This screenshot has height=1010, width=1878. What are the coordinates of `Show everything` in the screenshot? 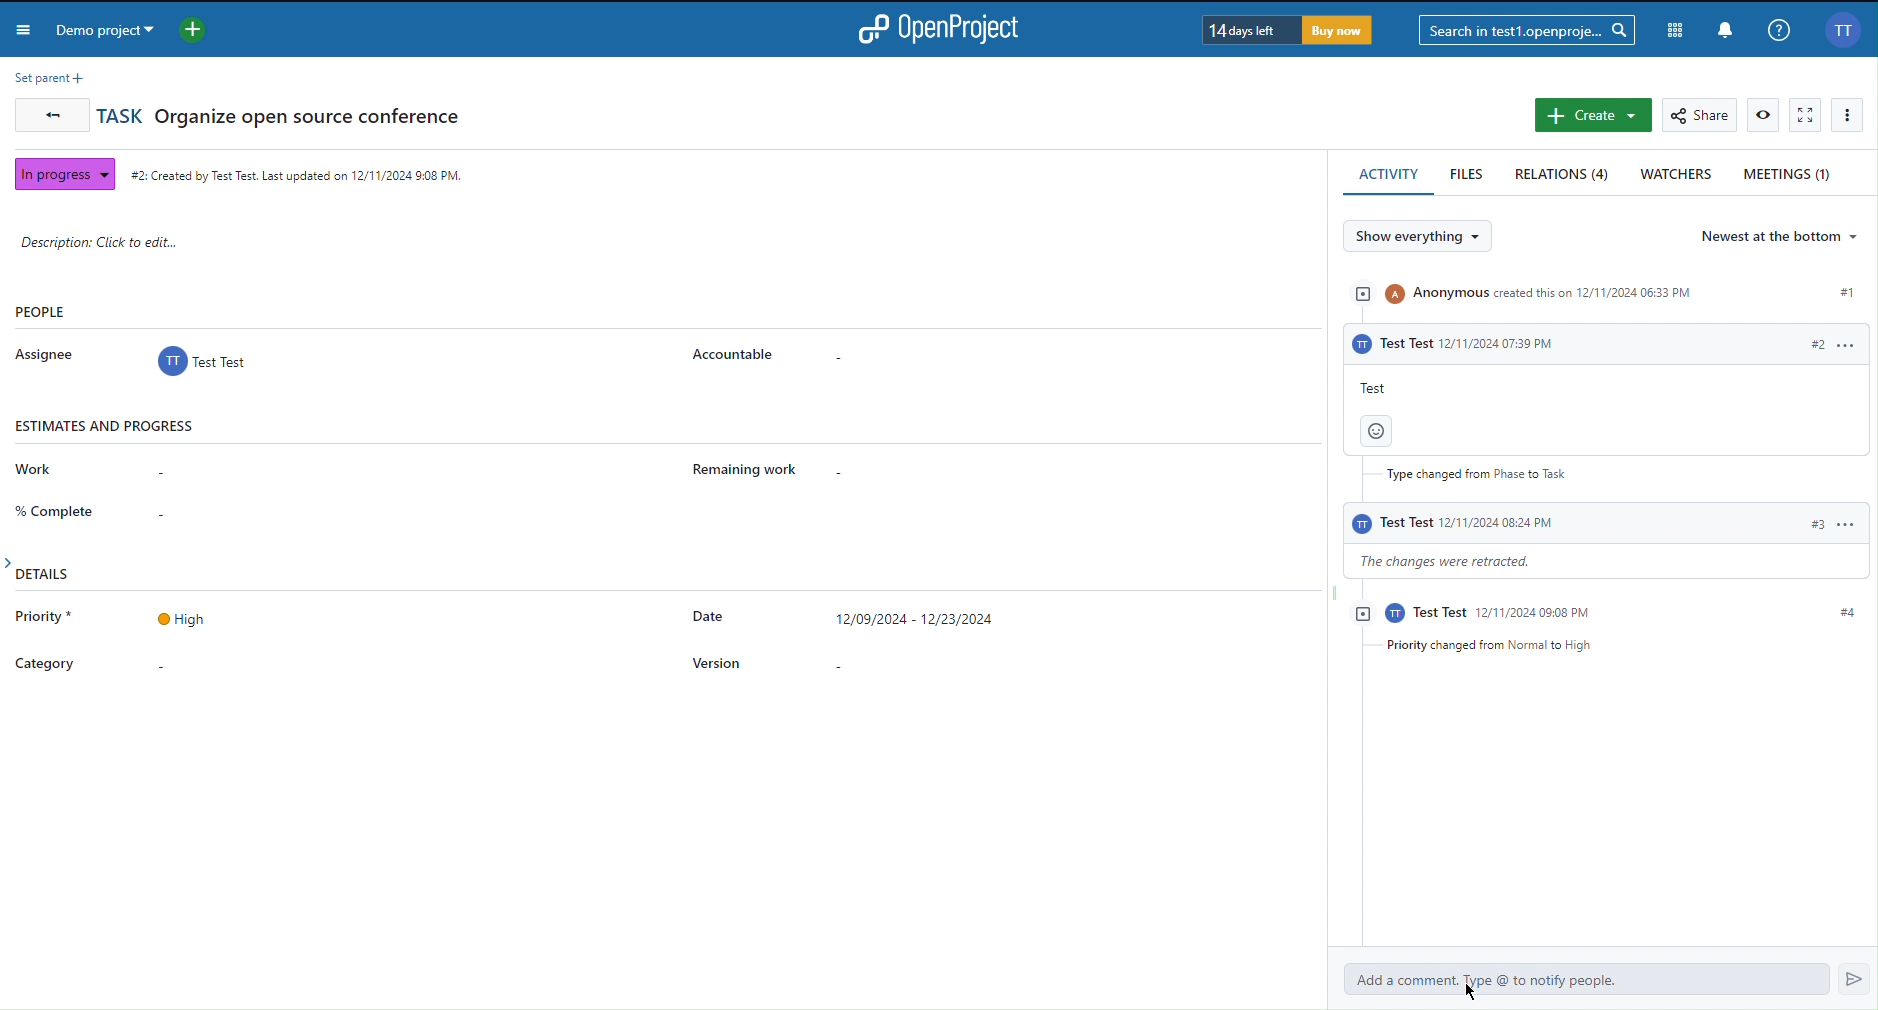 It's located at (1426, 237).